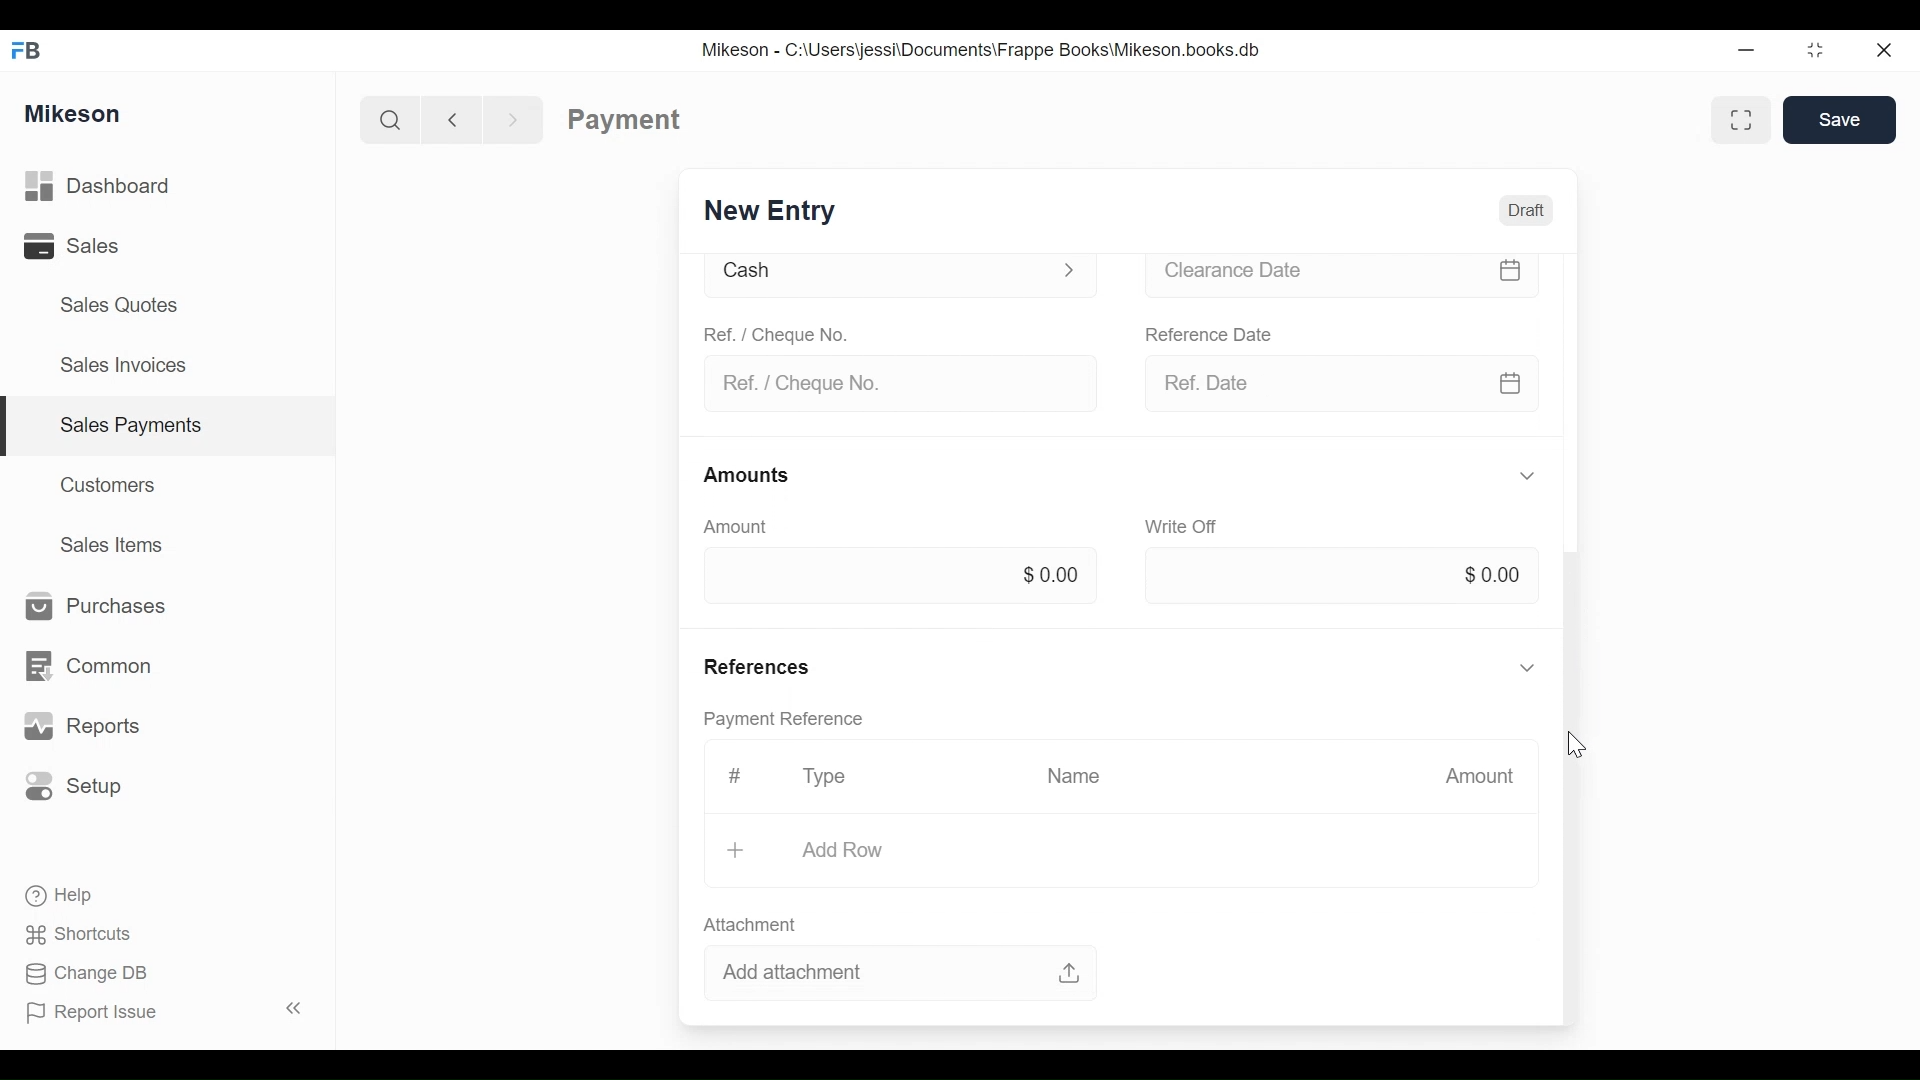 This screenshot has height=1080, width=1920. I want to click on Close, so click(1881, 47).